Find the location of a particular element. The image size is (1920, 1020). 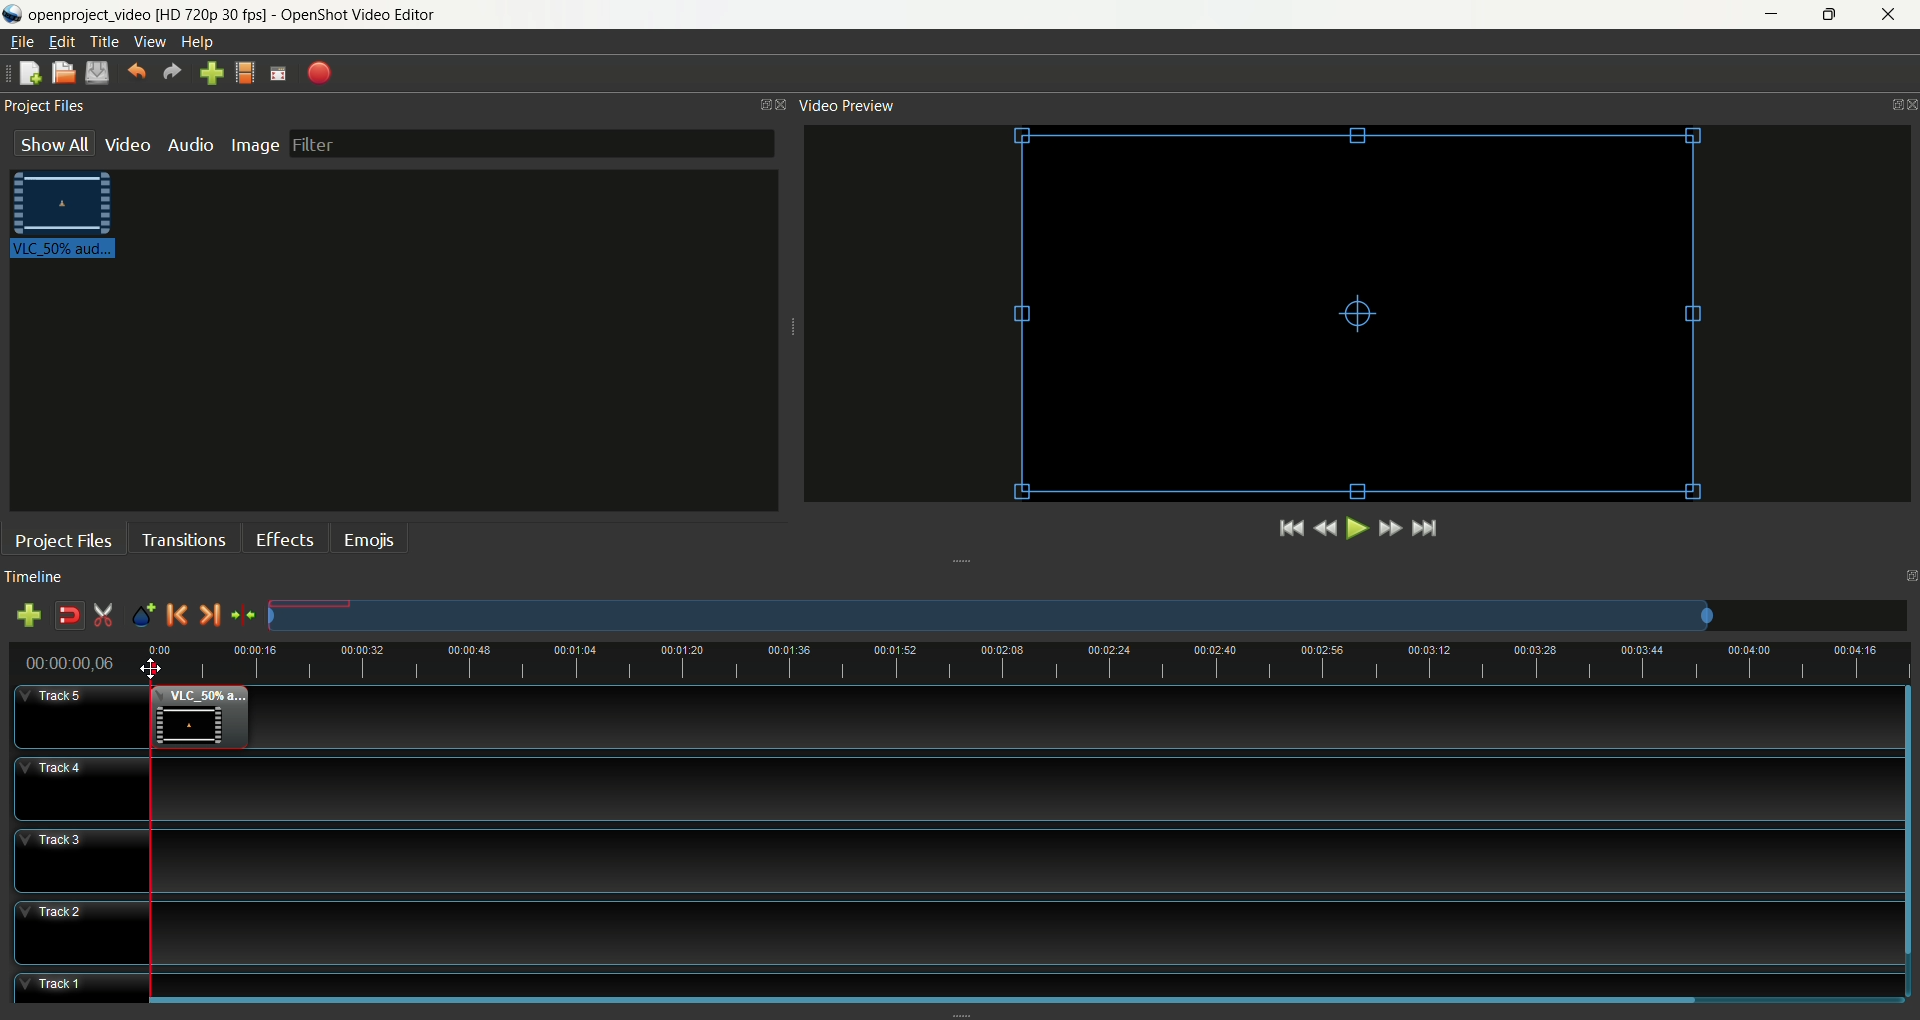

previous marker is located at coordinates (177, 615).